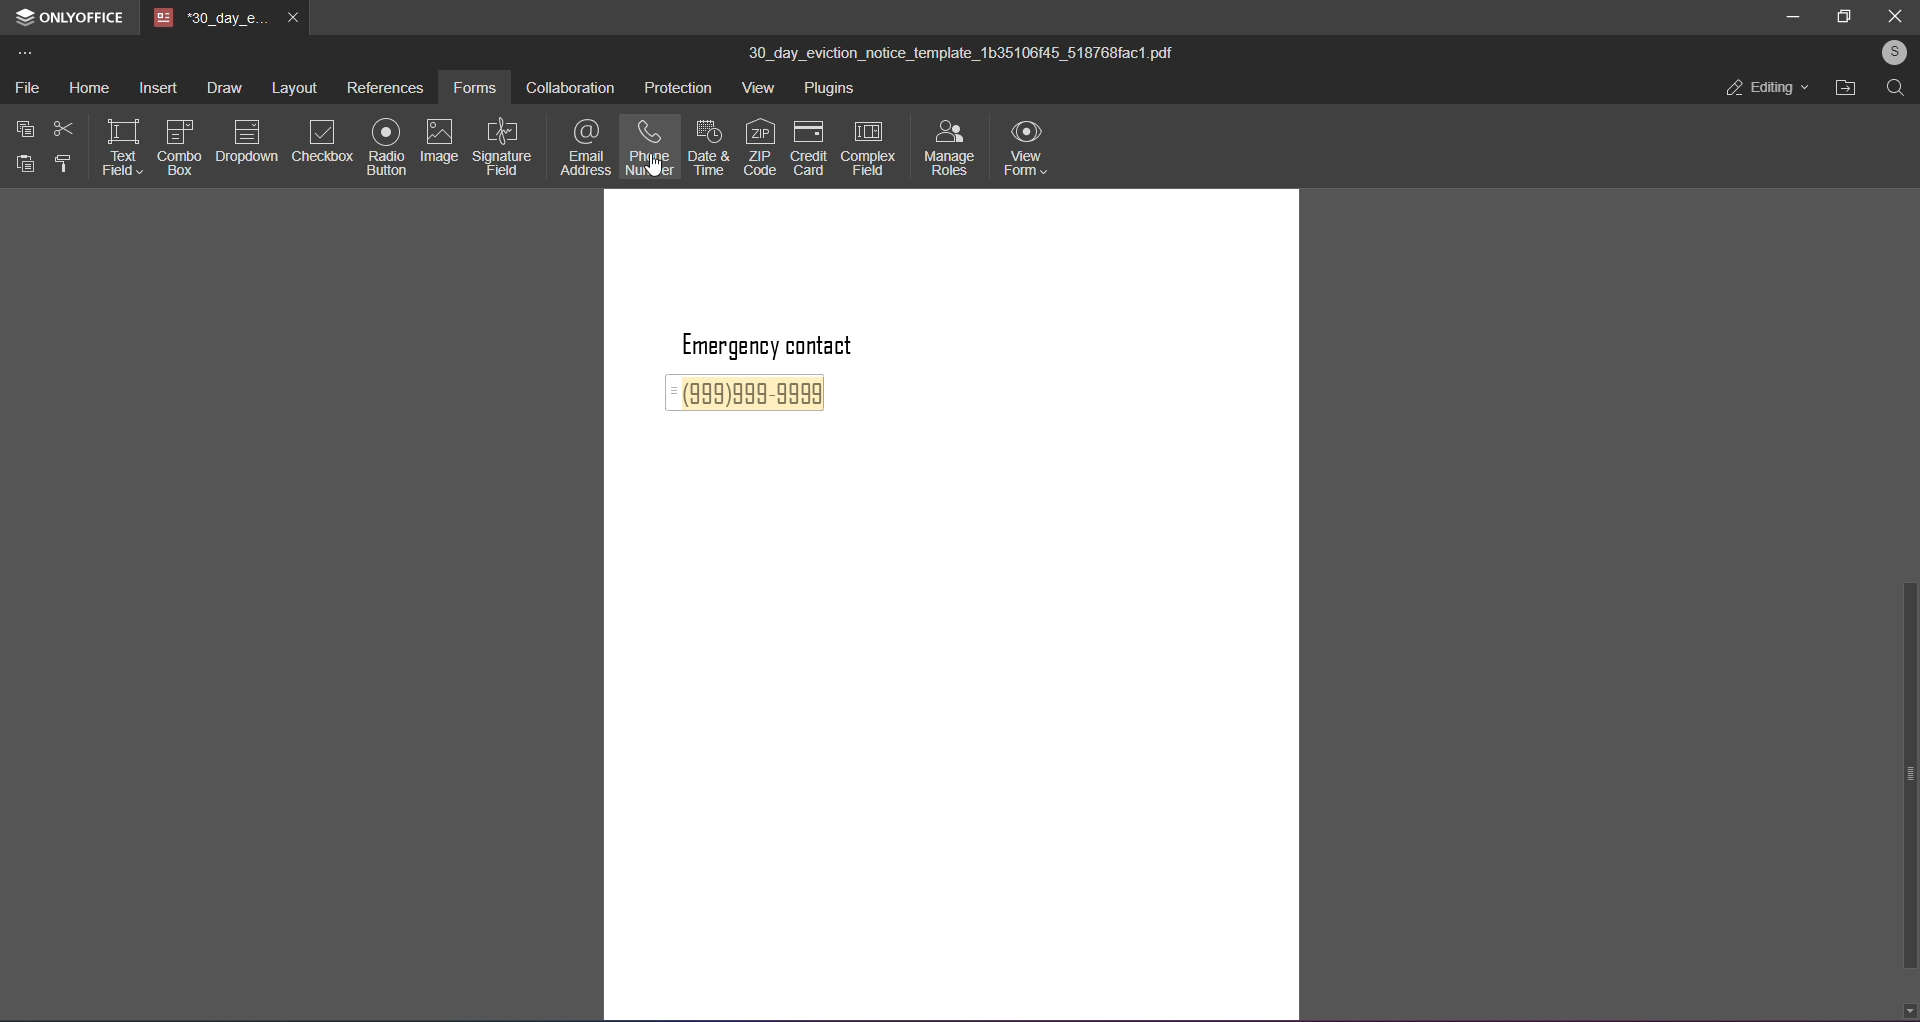 Image resolution: width=1920 pixels, height=1022 pixels. Describe the element at coordinates (573, 89) in the screenshot. I see `collaboration` at that location.